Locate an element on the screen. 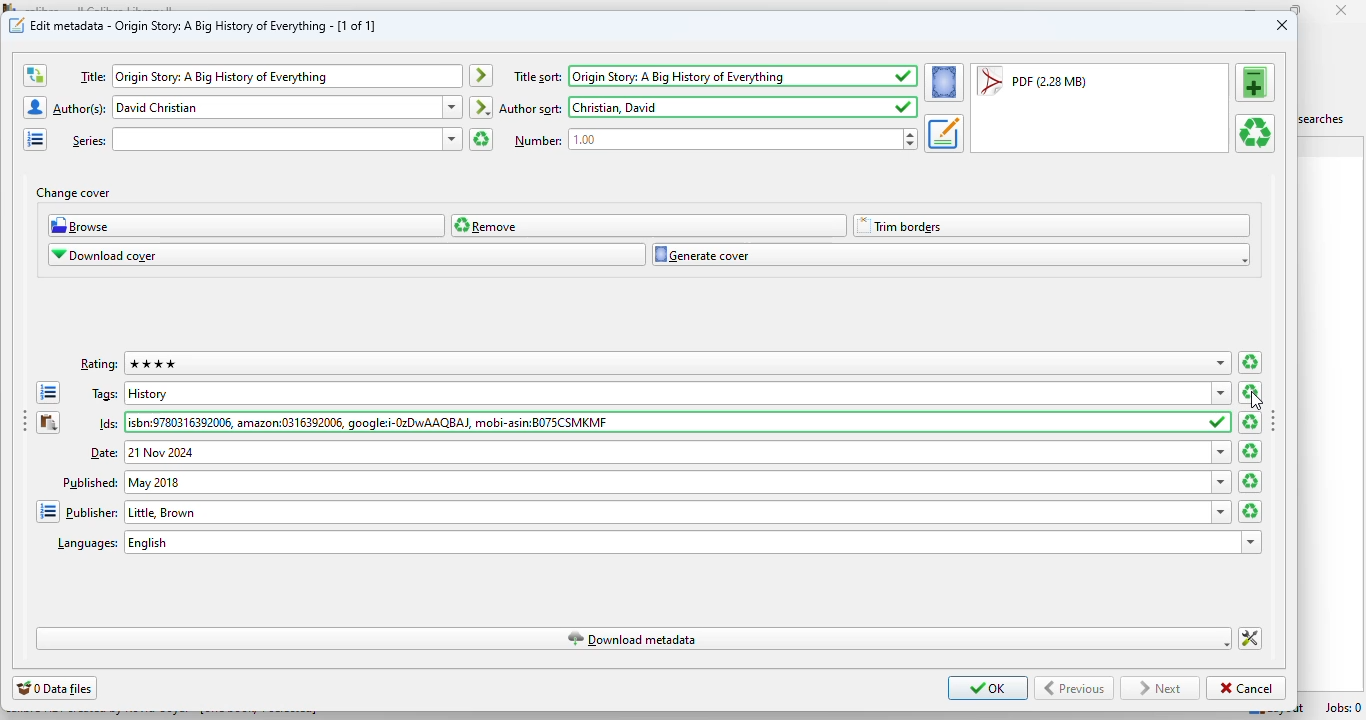 This screenshot has height=720, width=1366. open the manage authors editor is located at coordinates (36, 107).